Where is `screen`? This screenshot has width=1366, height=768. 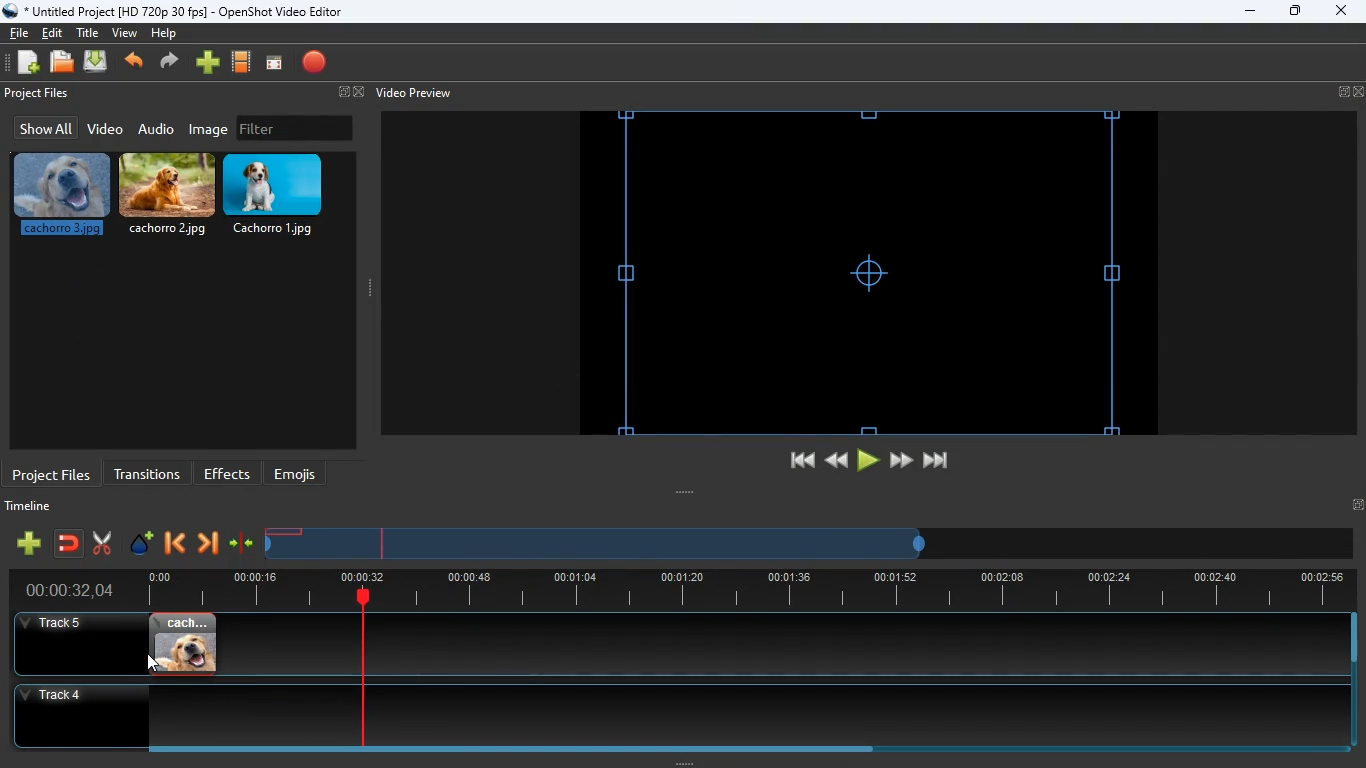 screen is located at coordinates (864, 268).